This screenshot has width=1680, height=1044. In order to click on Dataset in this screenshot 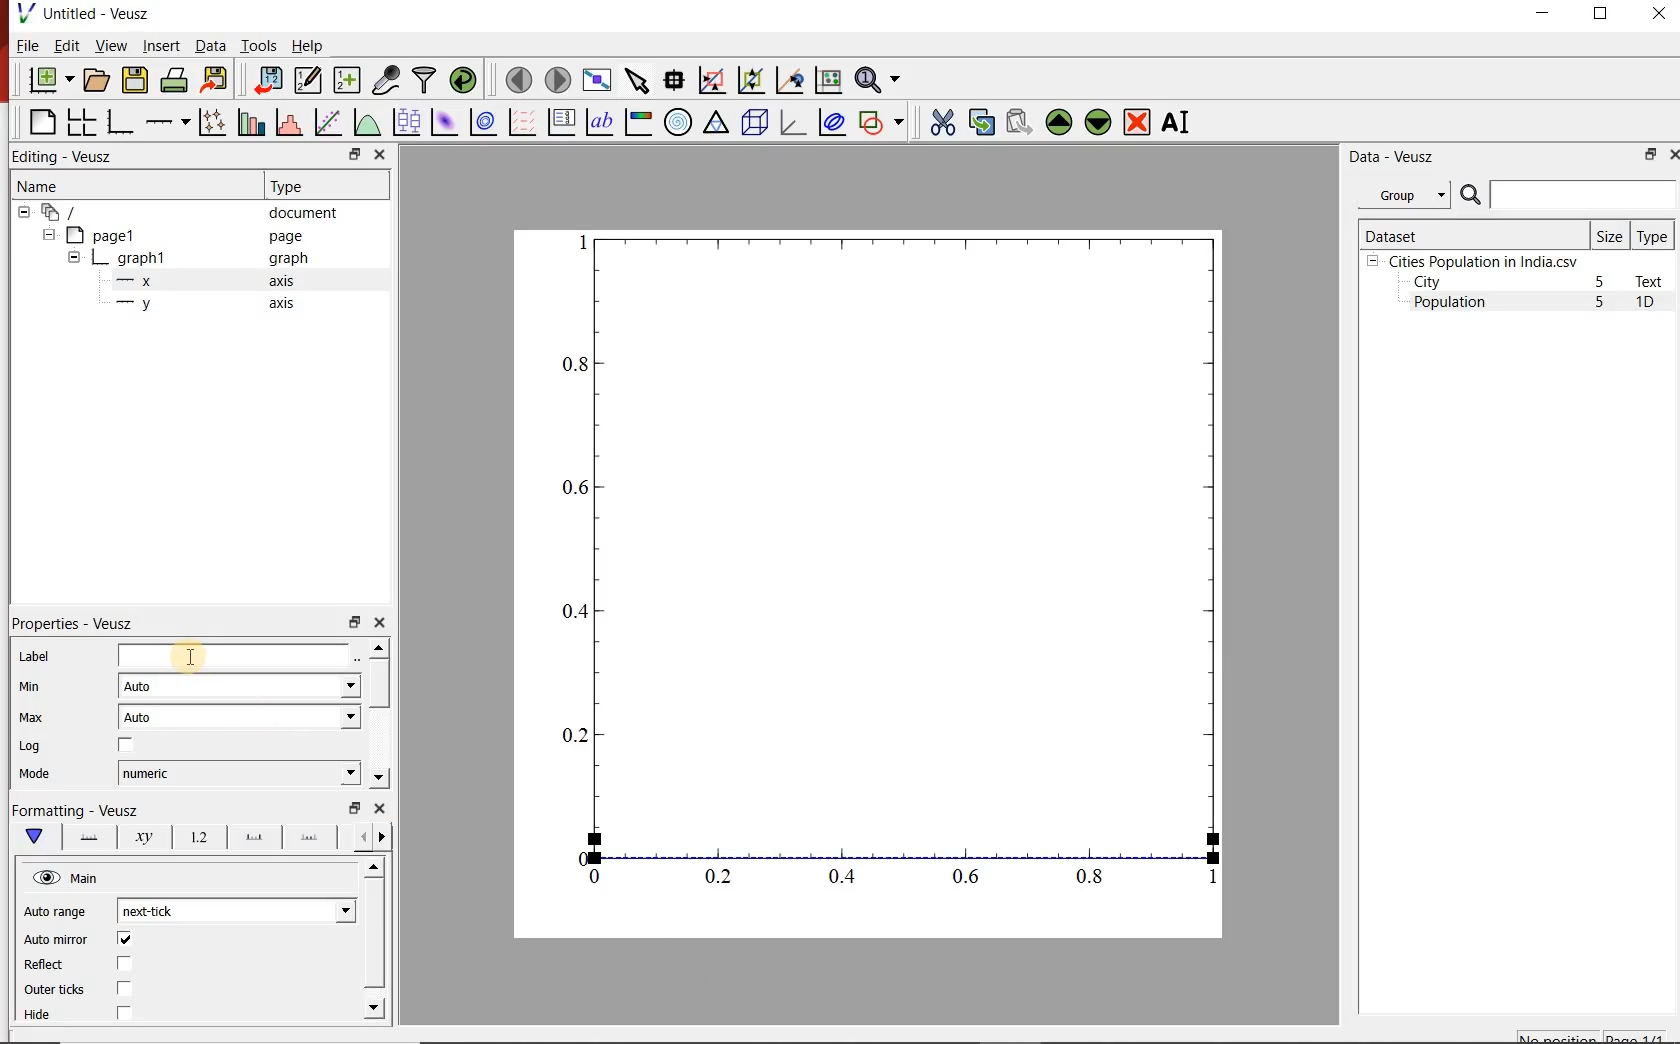, I will do `click(1471, 234)`.